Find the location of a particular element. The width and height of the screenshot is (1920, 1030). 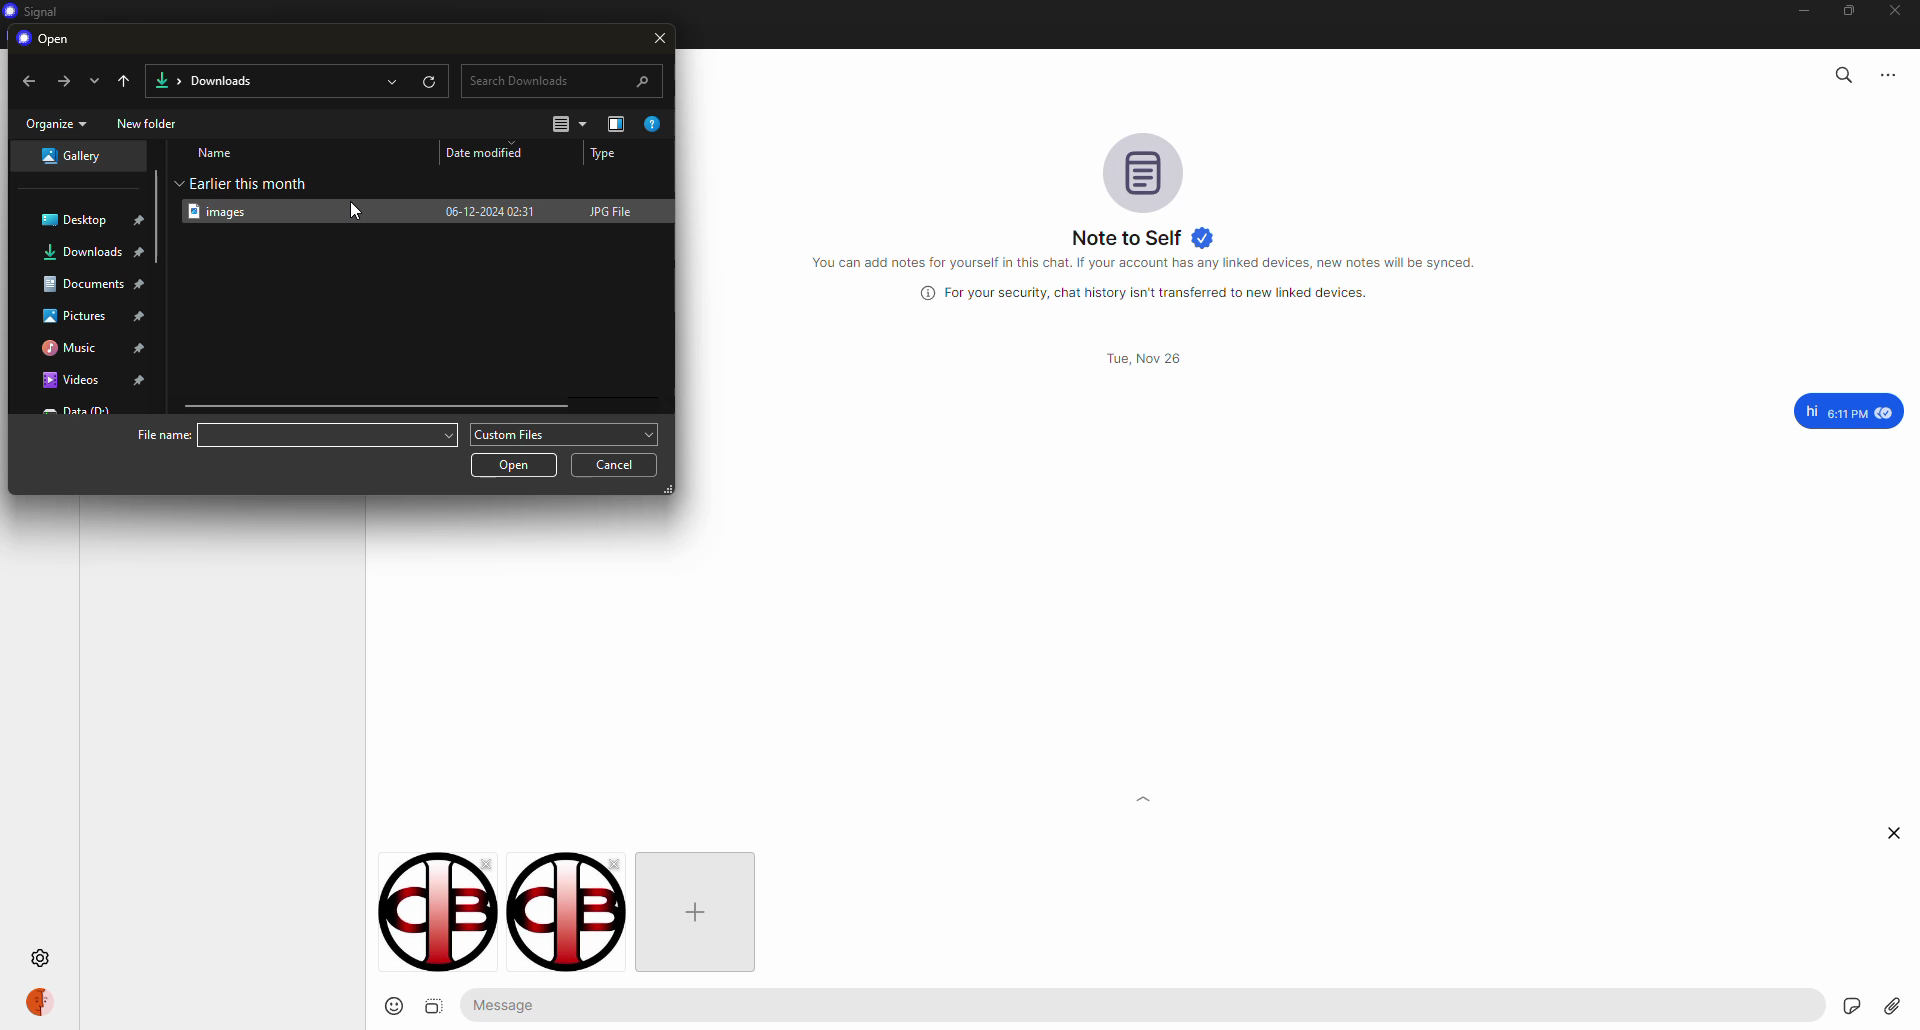

drop down is located at coordinates (650, 433).